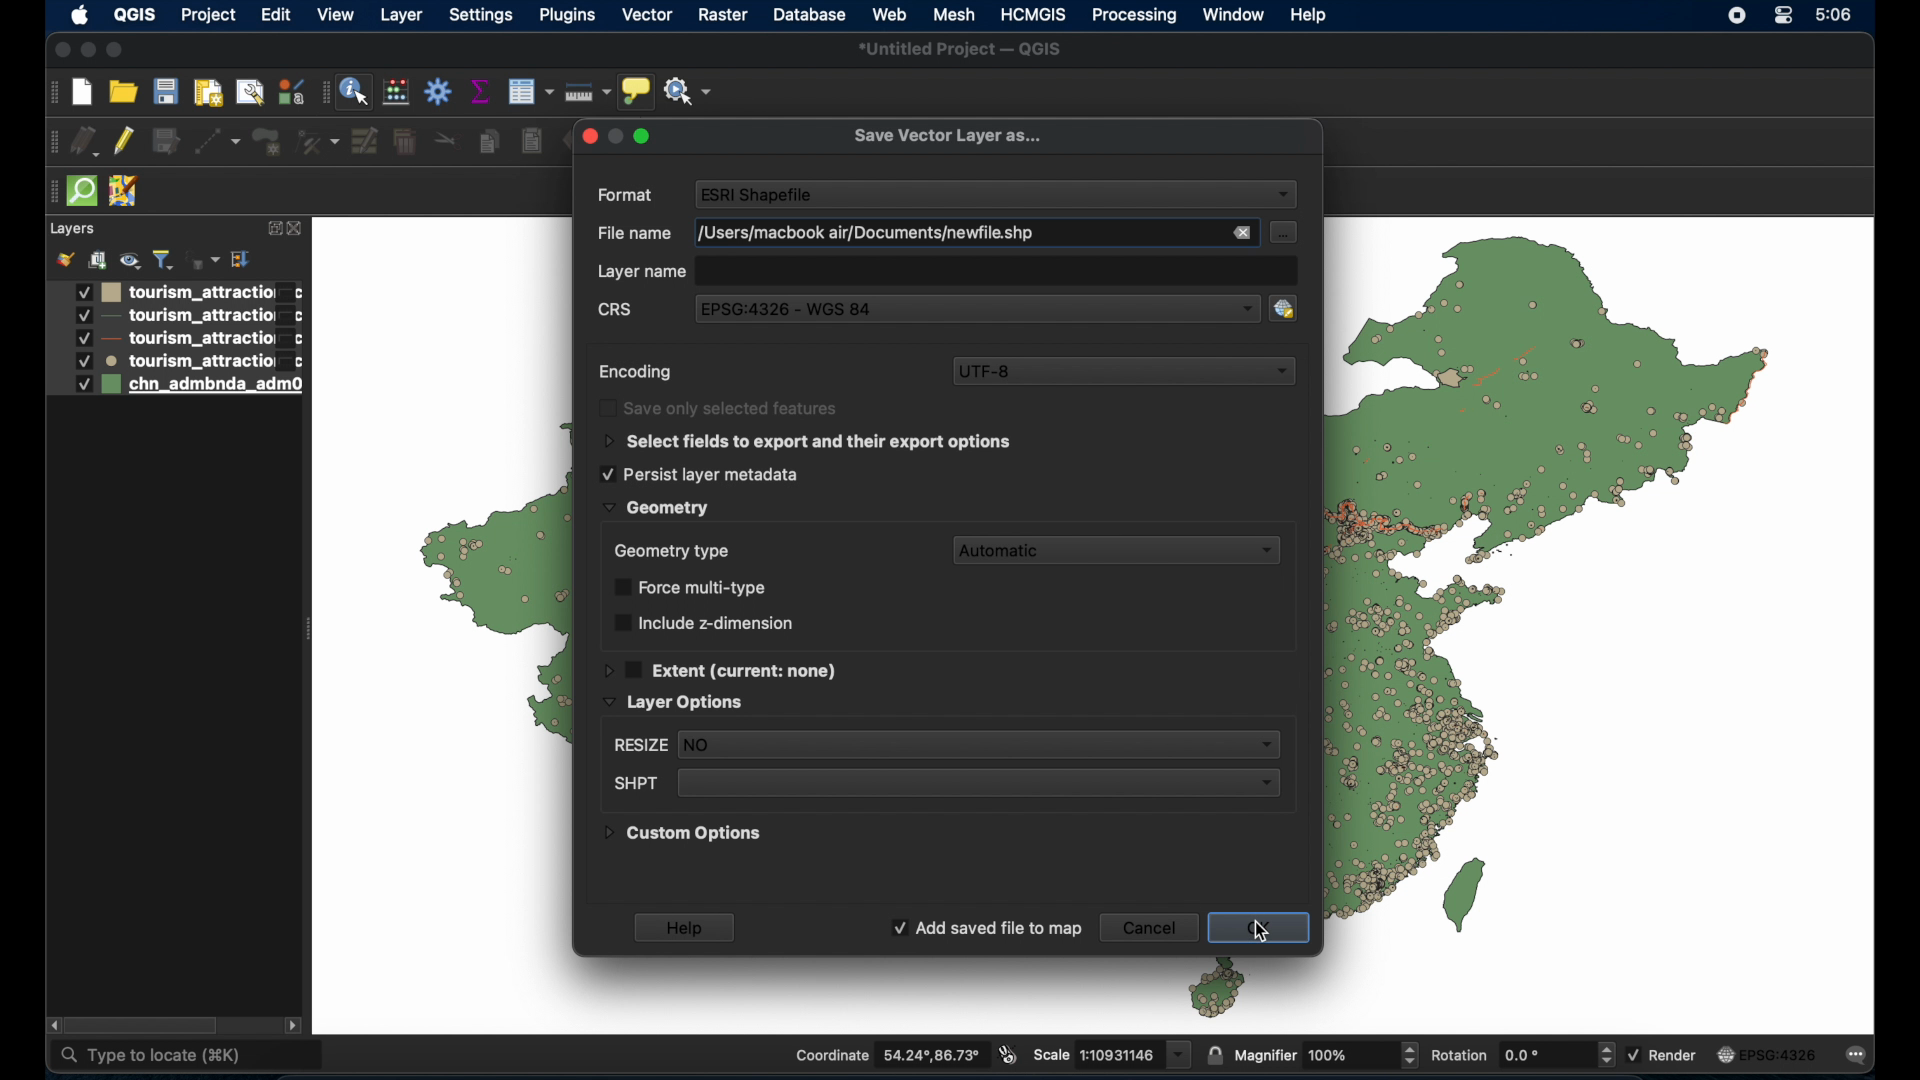 The image size is (1920, 1080). I want to click on vector, so click(649, 16).